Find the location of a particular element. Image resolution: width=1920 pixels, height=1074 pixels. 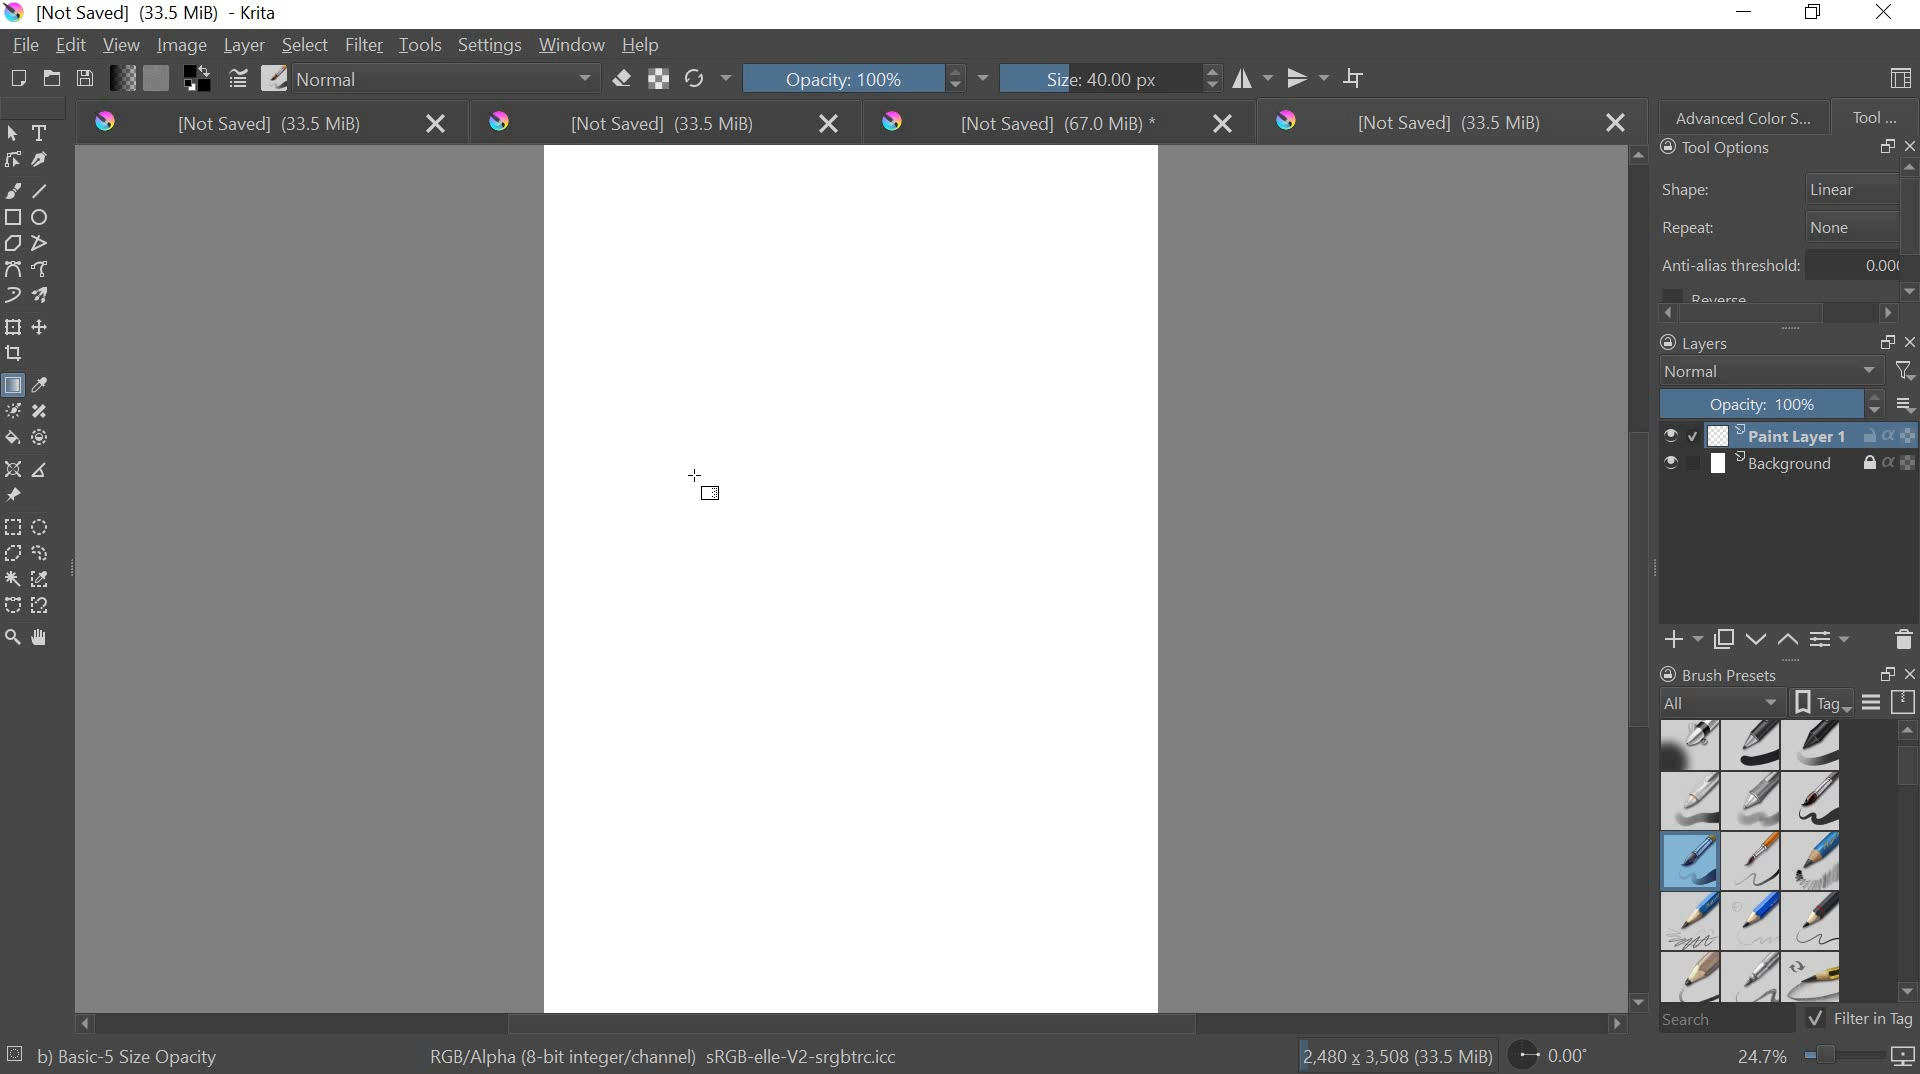

HORIZONTAL MIROR TOOL is located at coordinates (1223, 75).